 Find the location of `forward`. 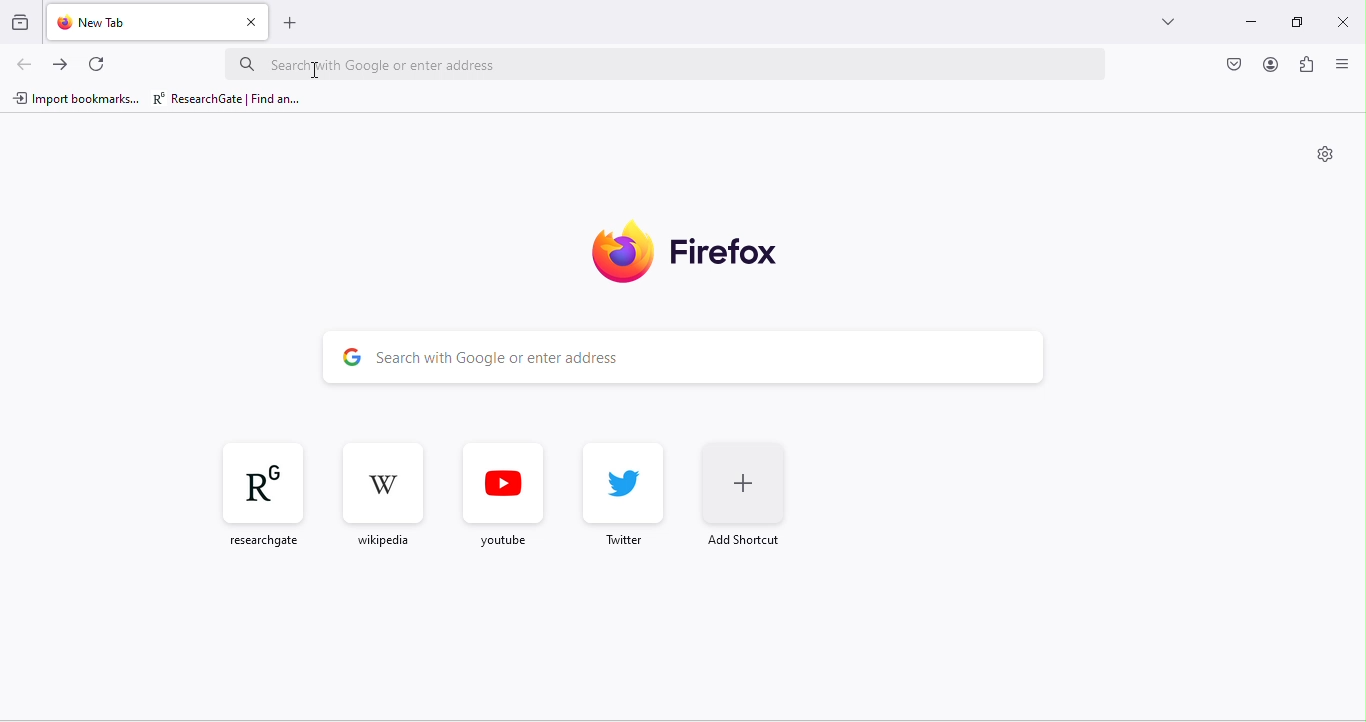

forward is located at coordinates (59, 63).